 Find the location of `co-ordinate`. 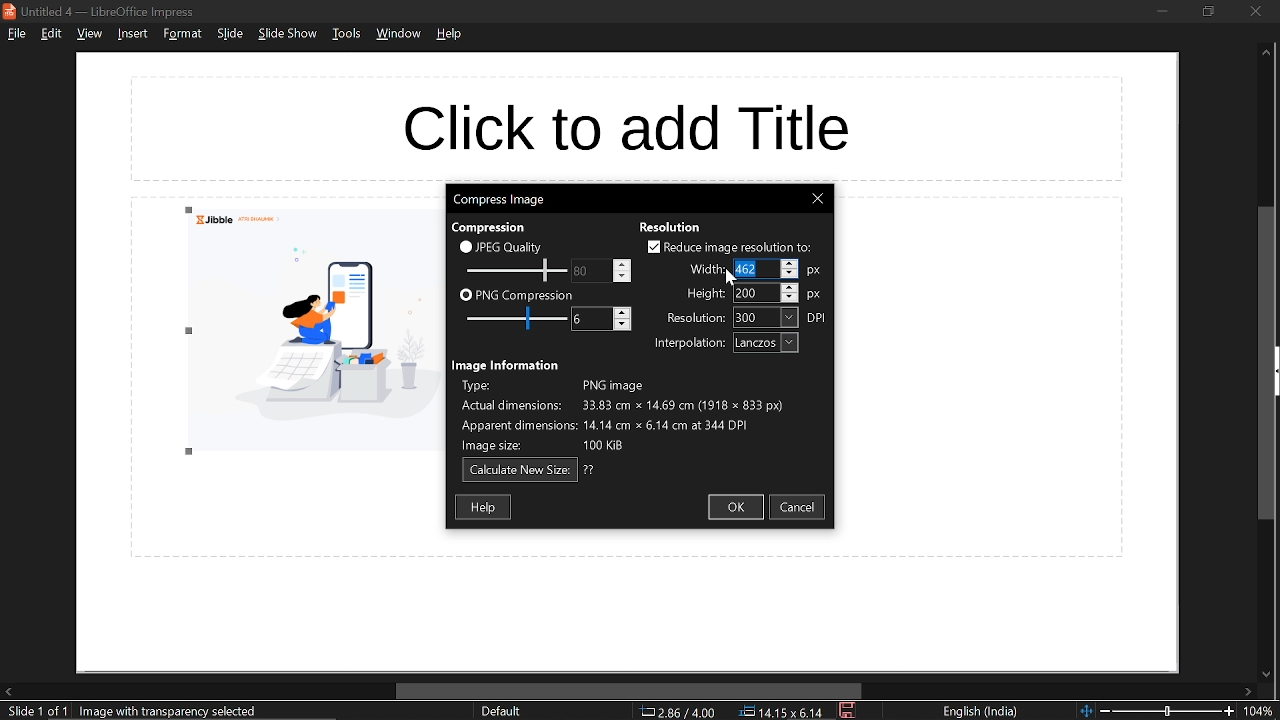

co-ordinate is located at coordinates (678, 711).